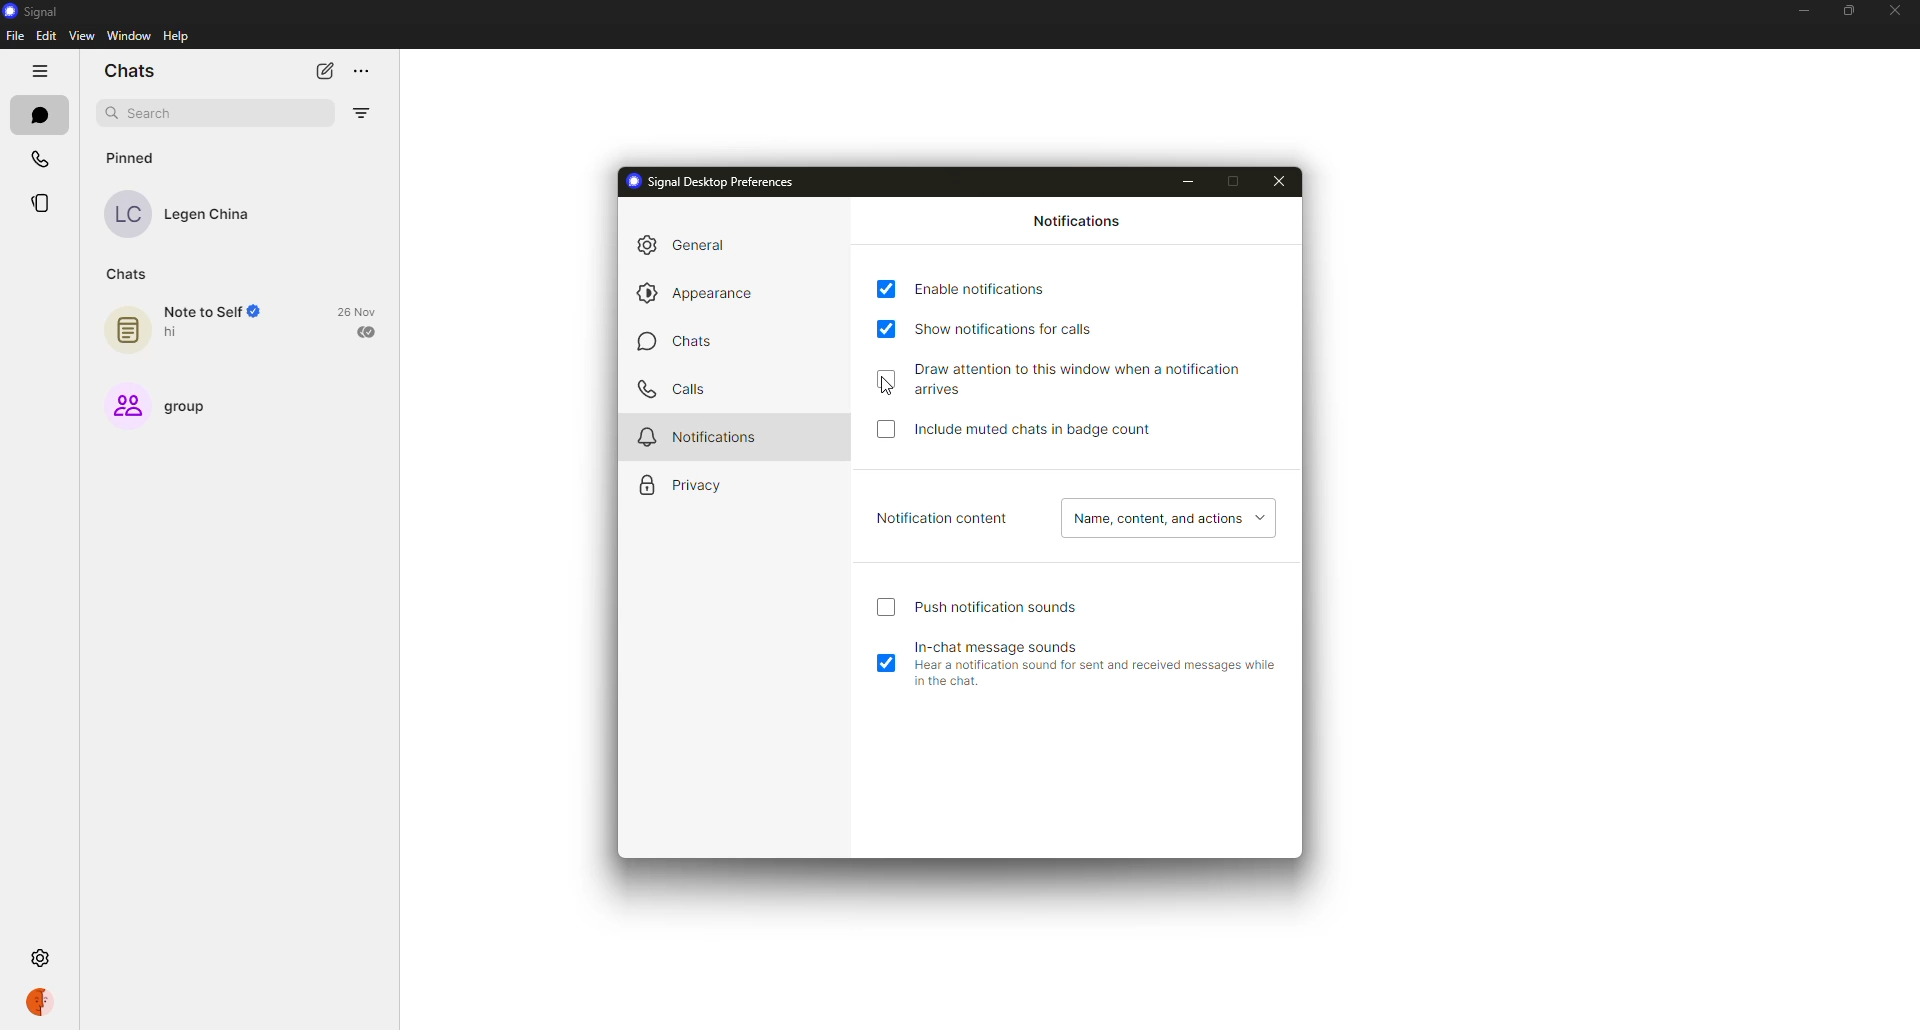 The width and height of the screenshot is (1920, 1030). I want to click on chats, so click(128, 72).